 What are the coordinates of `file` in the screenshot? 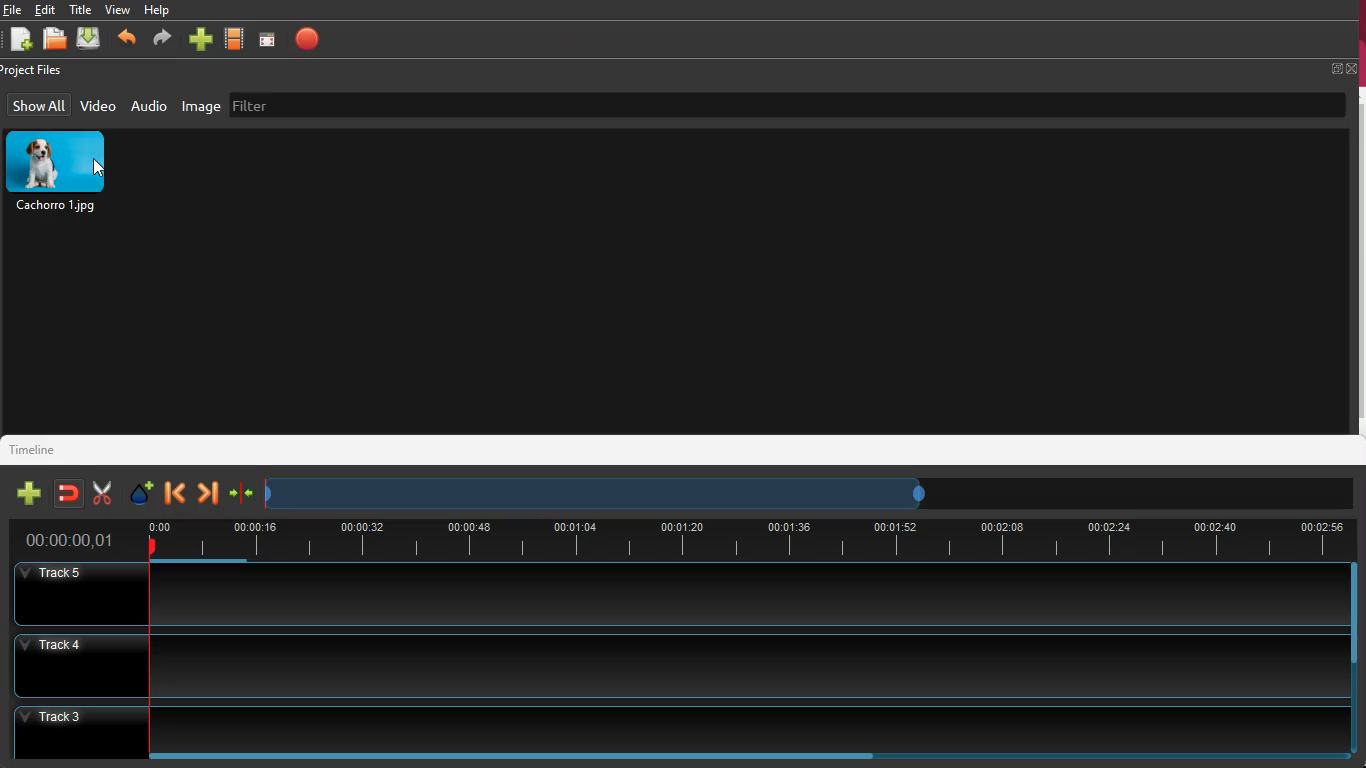 It's located at (12, 9).